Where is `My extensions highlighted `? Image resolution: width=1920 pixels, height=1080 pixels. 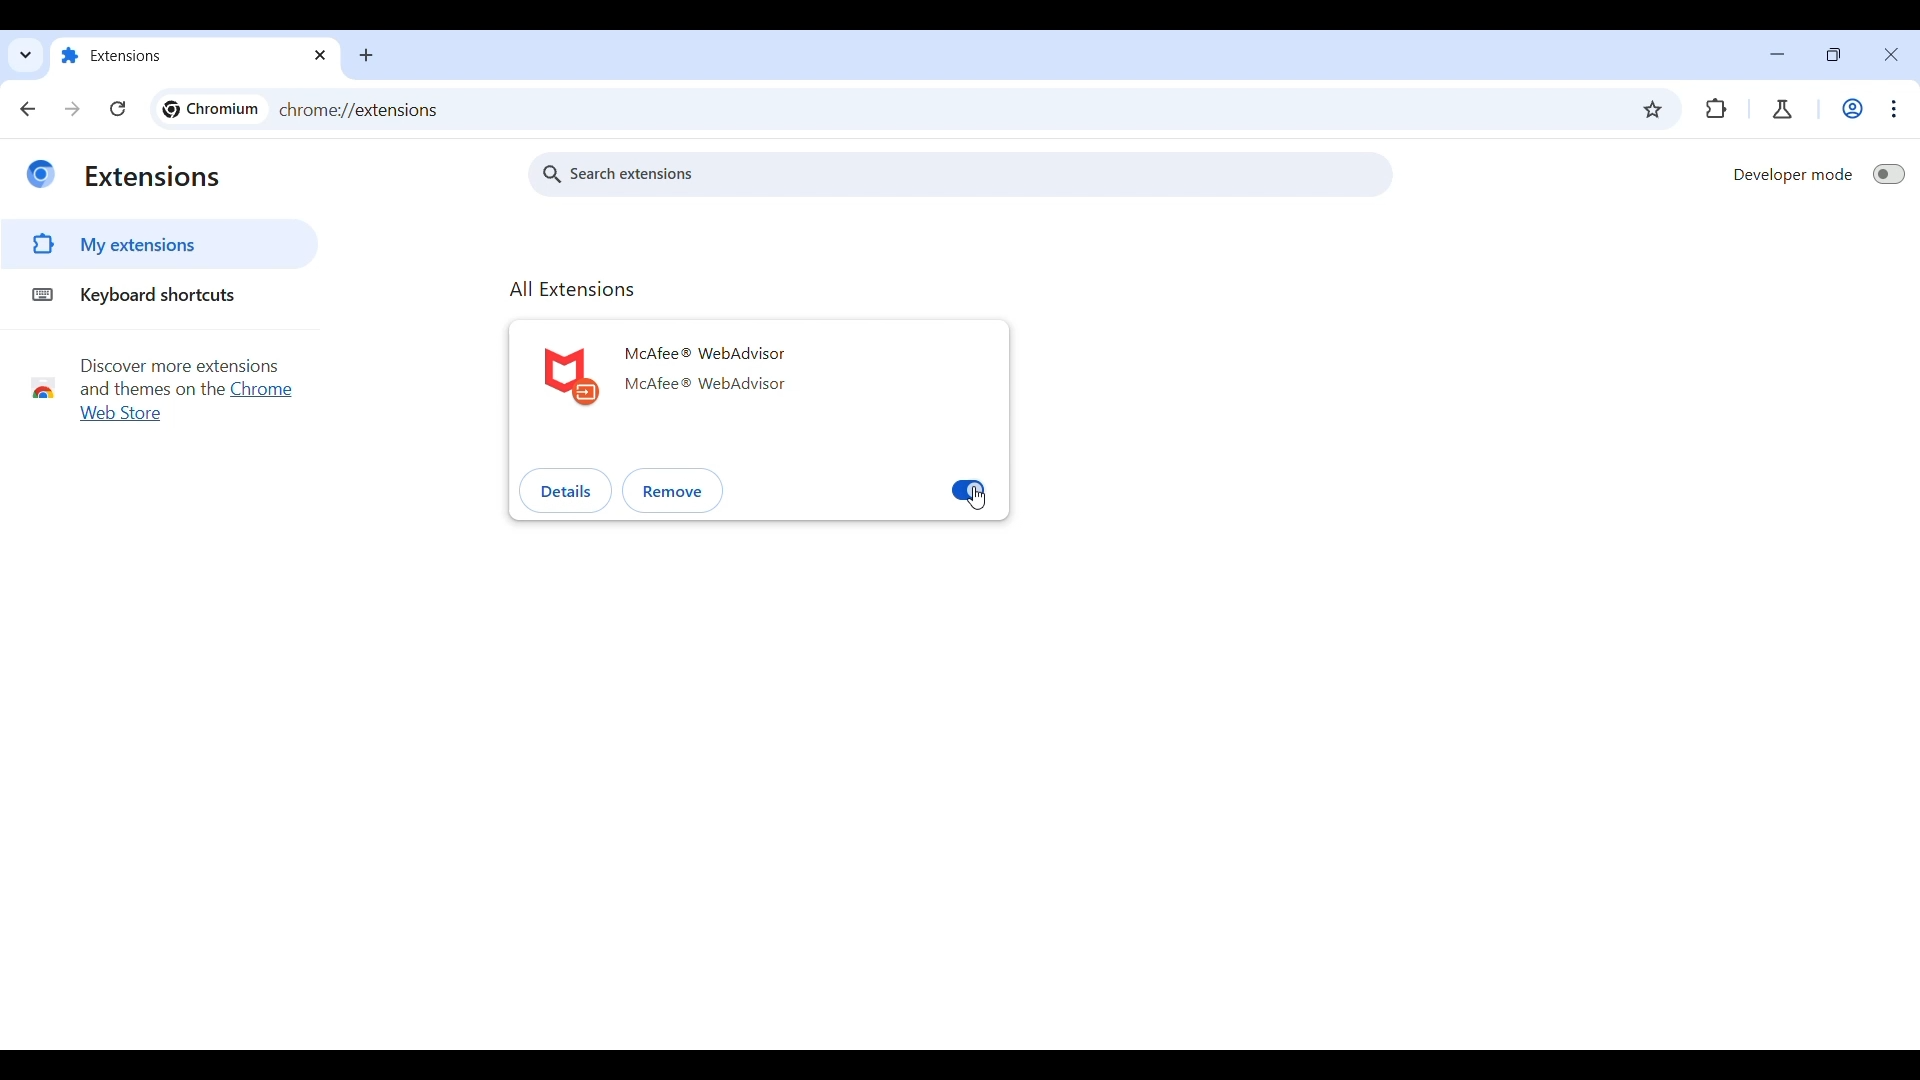
My extensions highlighted  is located at coordinates (120, 244).